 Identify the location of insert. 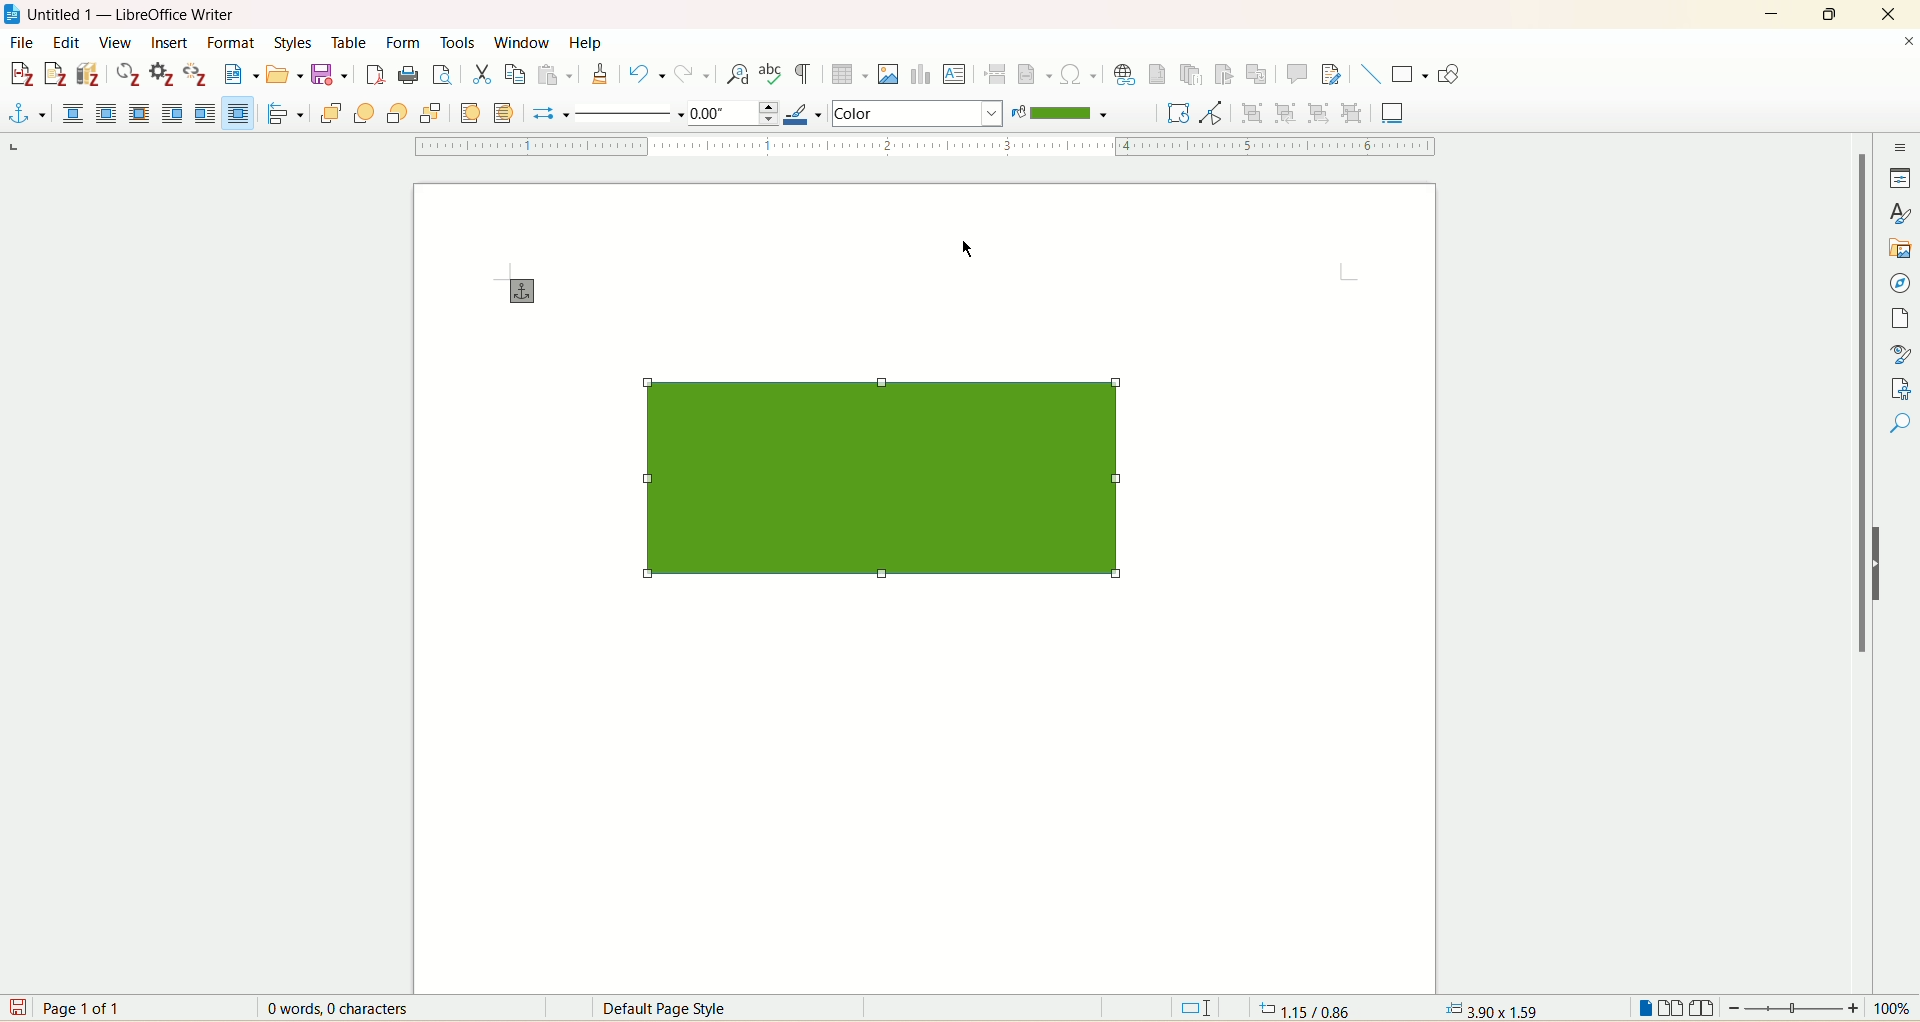
(170, 44).